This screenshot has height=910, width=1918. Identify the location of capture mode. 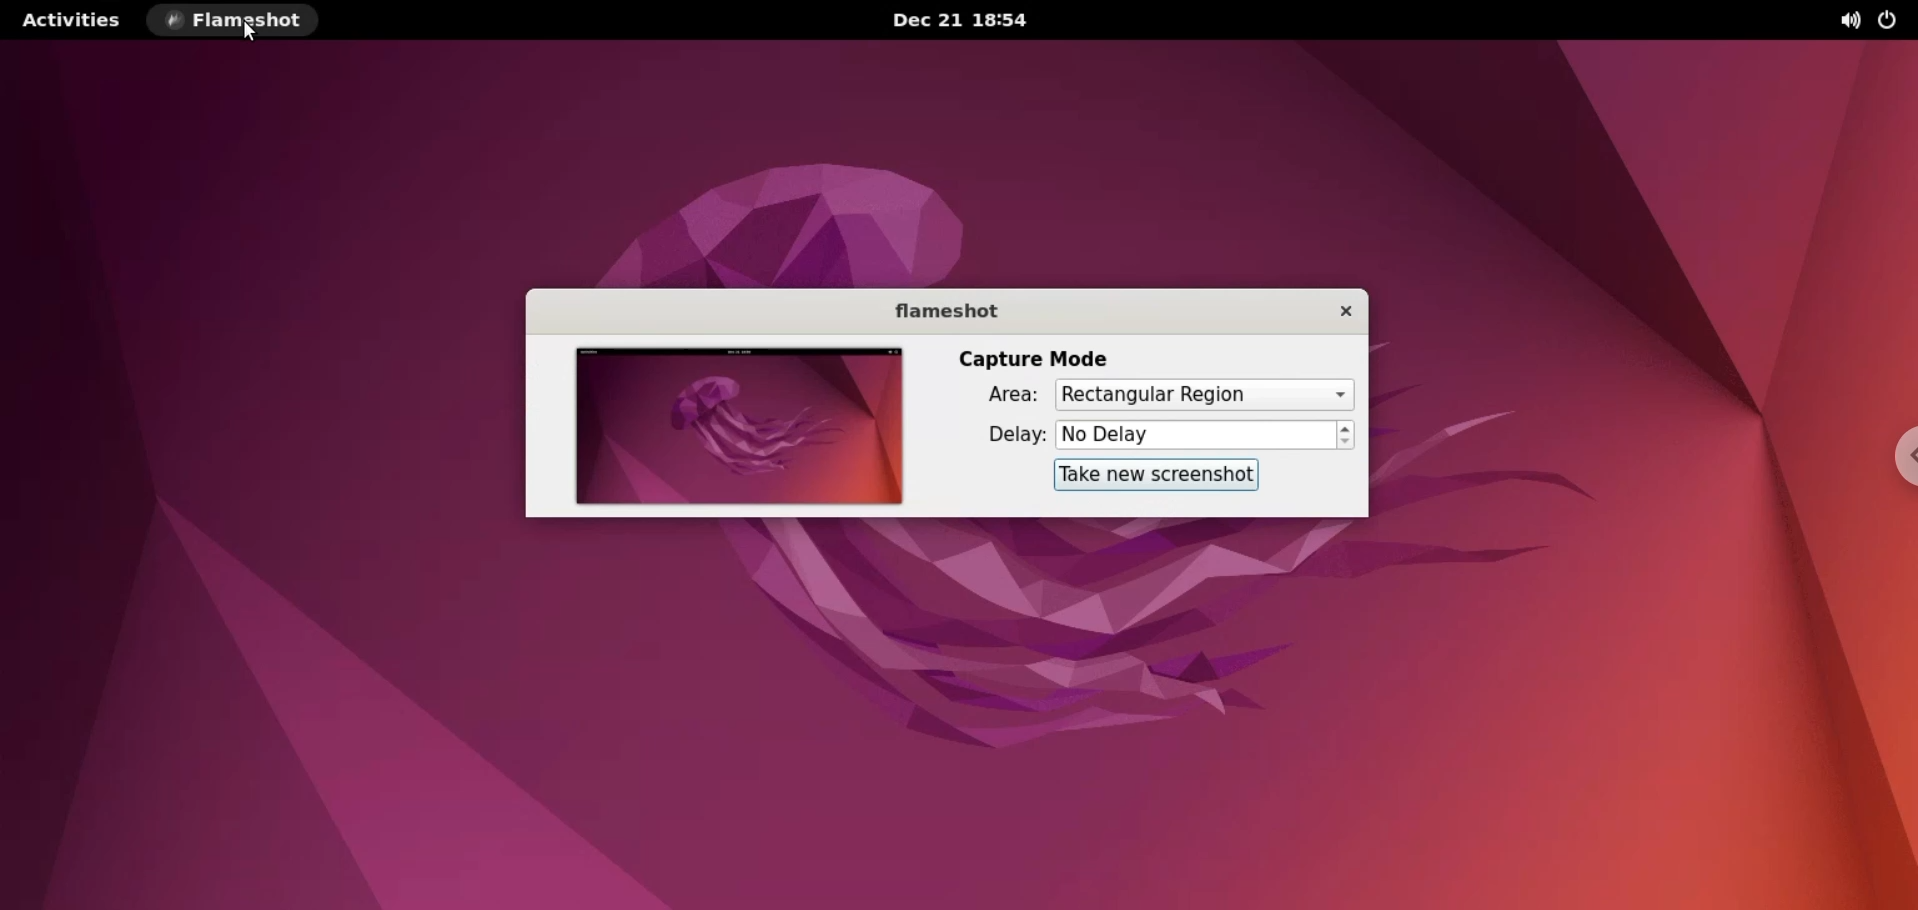
(1036, 357).